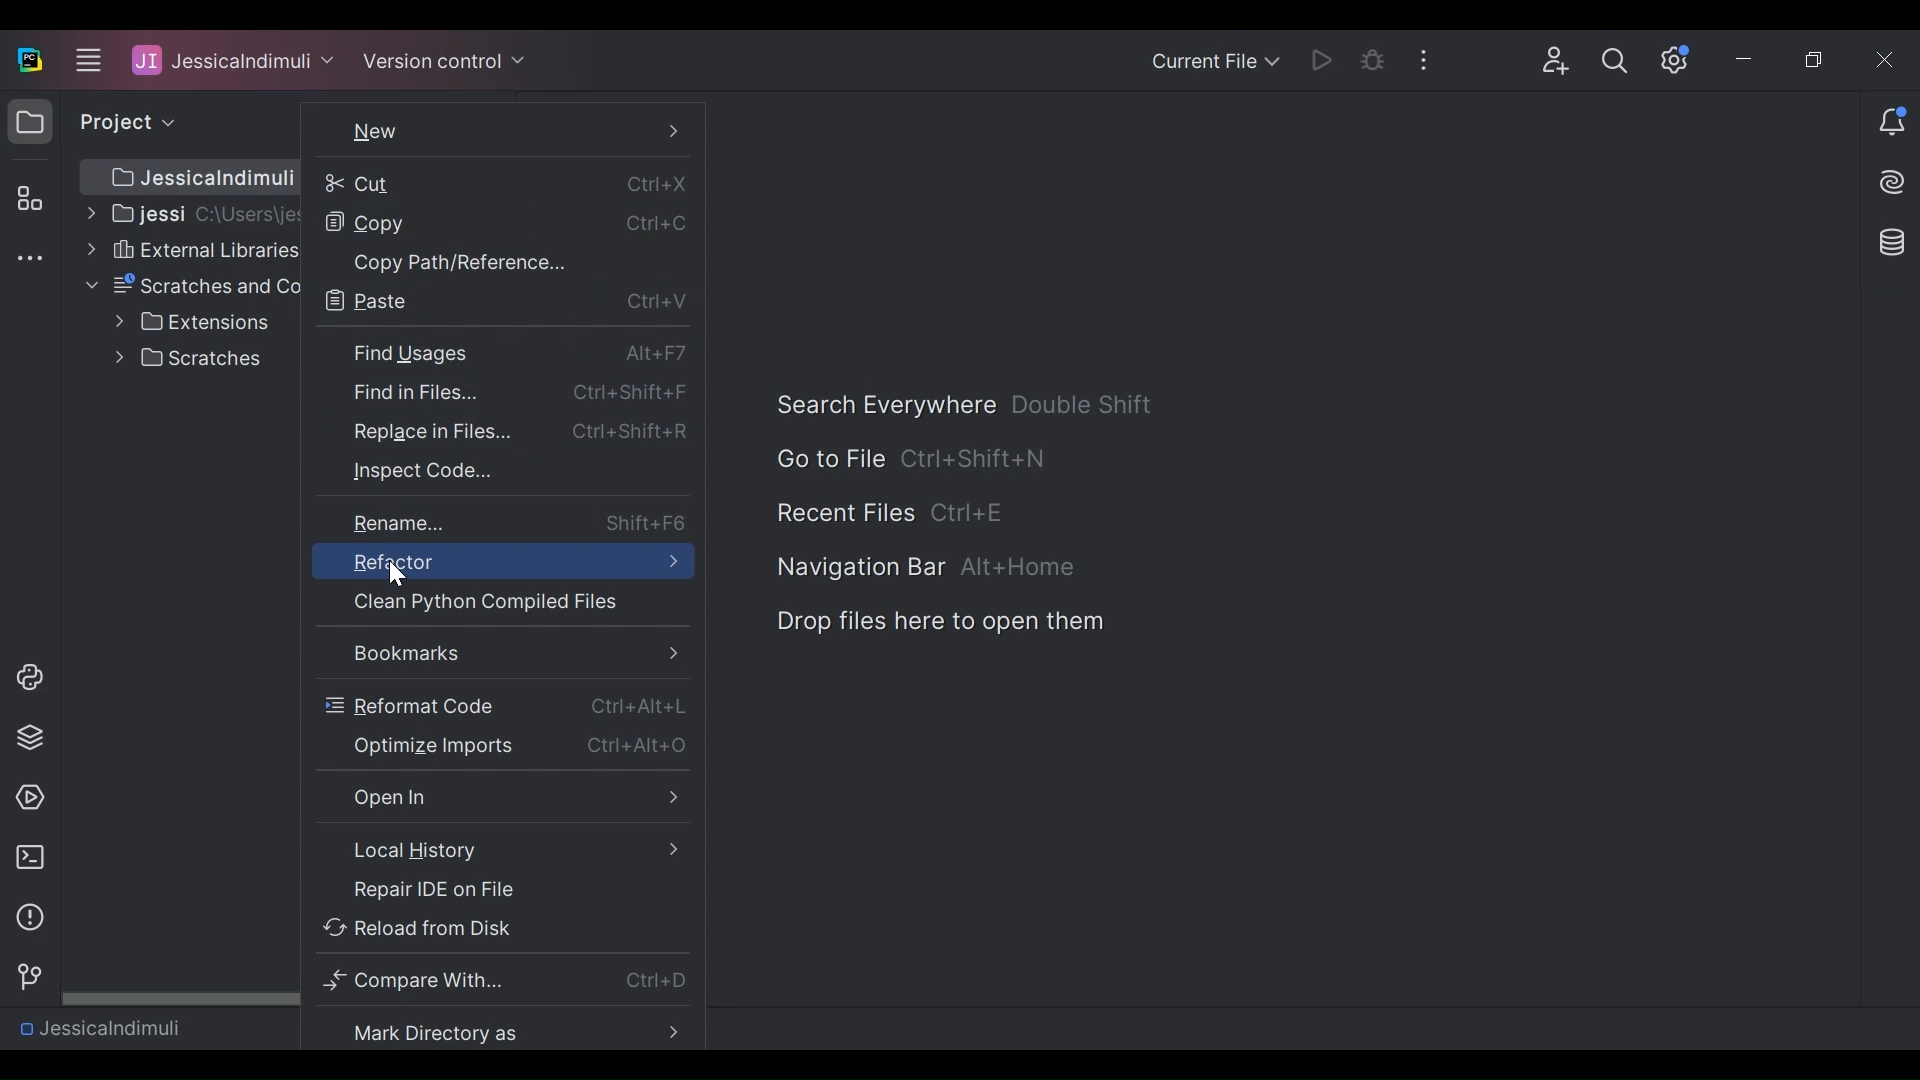  What do you see at coordinates (1325, 59) in the screenshot?
I see `Run` at bounding box center [1325, 59].